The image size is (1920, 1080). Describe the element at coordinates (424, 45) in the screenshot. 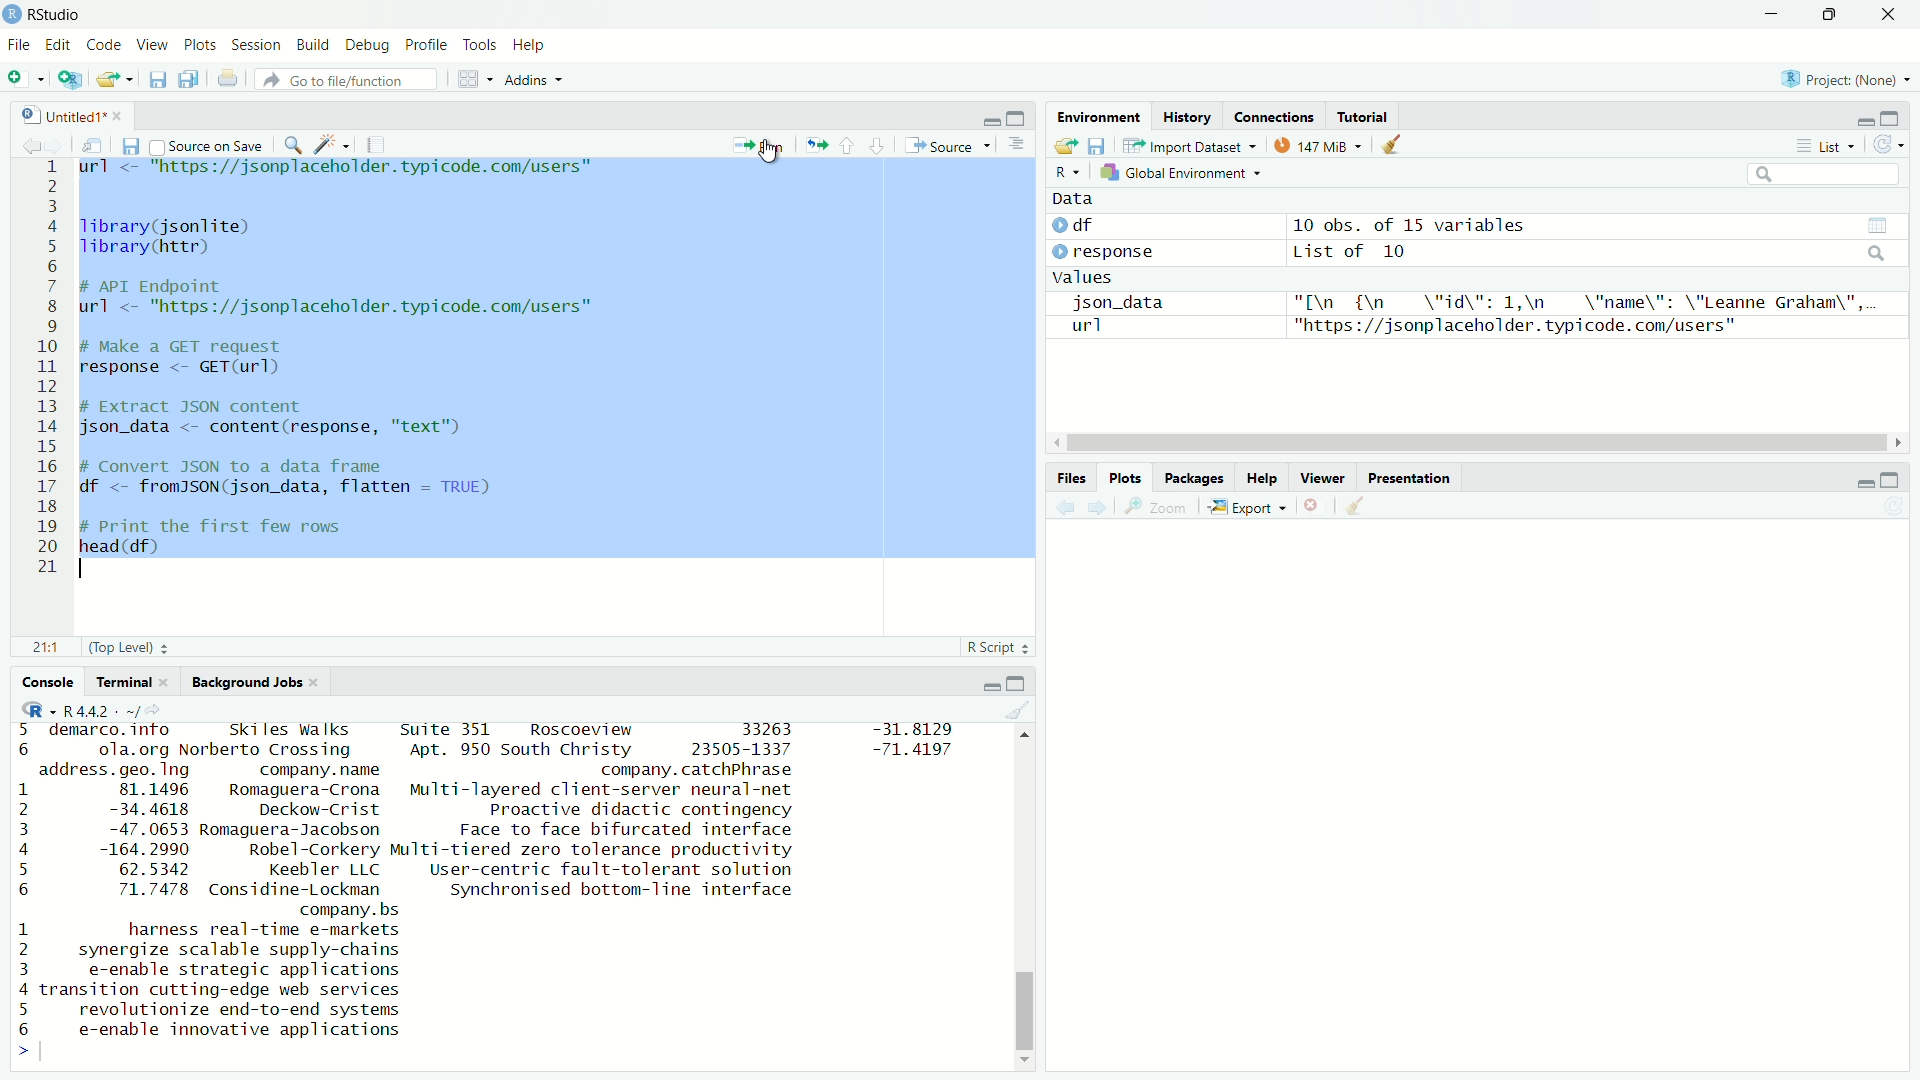

I see `Profile` at that location.